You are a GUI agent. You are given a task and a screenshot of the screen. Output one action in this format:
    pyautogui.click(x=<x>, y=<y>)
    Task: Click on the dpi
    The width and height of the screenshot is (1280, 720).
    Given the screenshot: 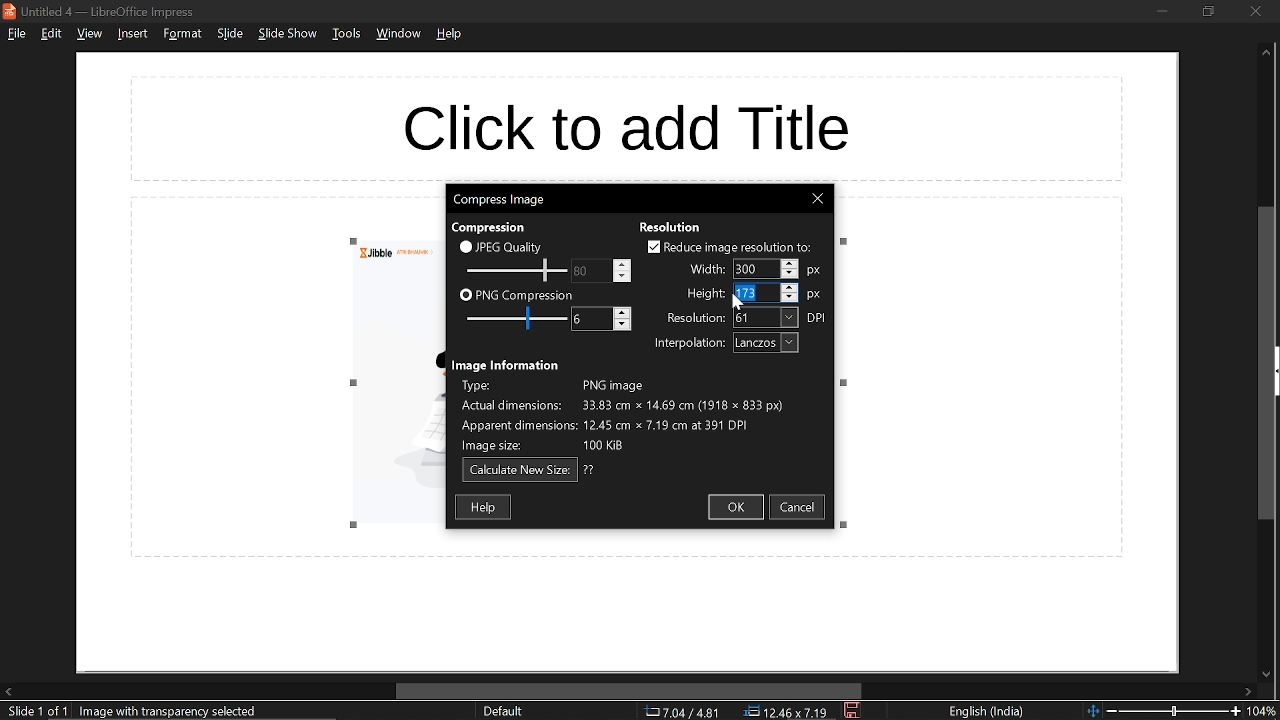 What is the action you would take?
    pyautogui.click(x=819, y=318)
    